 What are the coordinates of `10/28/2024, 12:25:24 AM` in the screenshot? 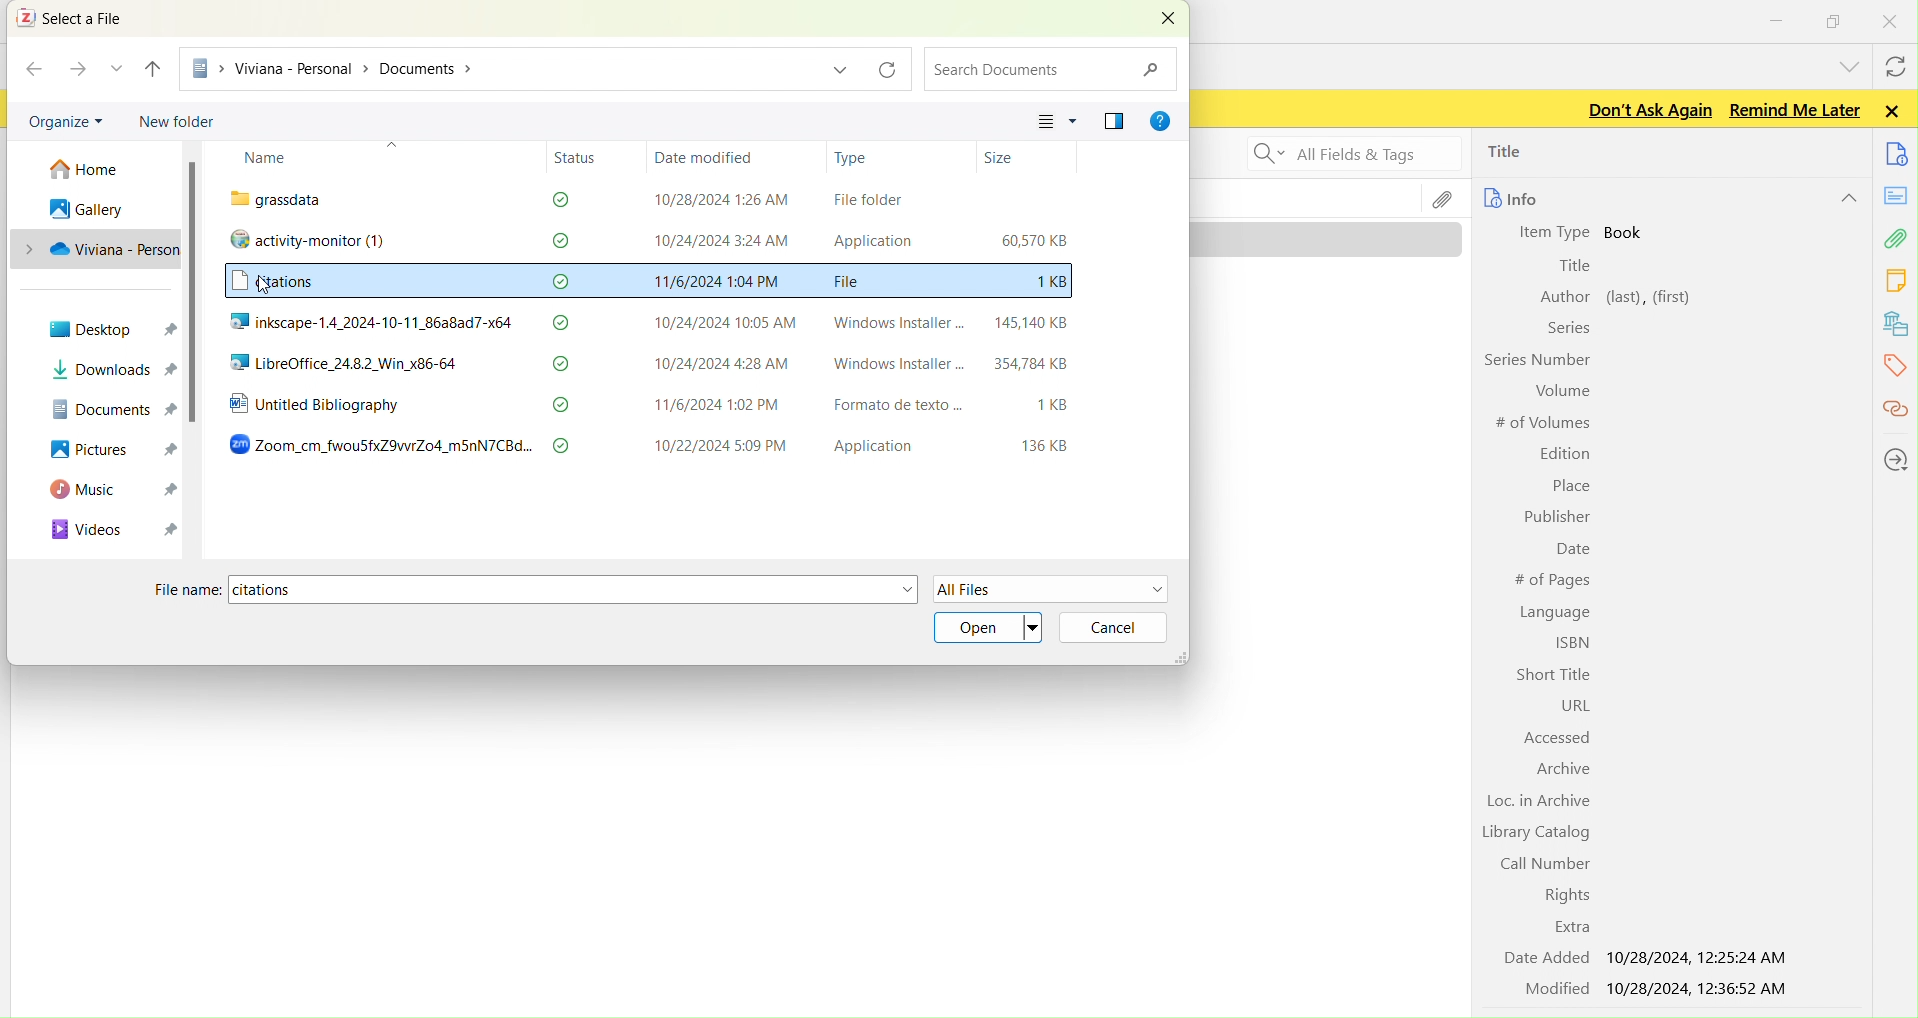 It's located at (1703, 957).